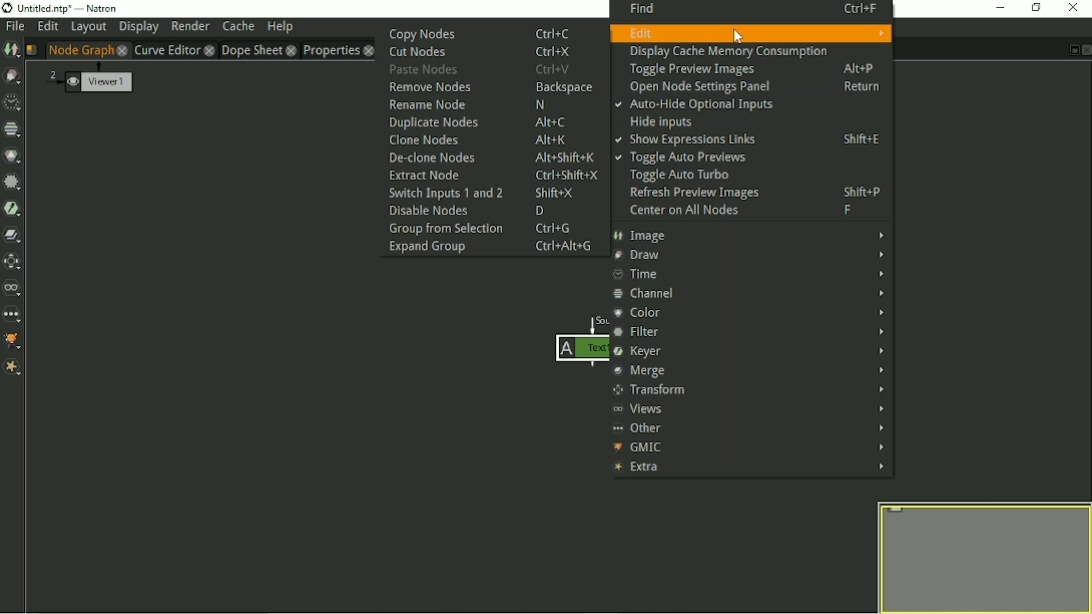  What do you see at coordinates (1072, 50) in the screenshot?
I see `Float pane` at bounding box center [1072, 50].